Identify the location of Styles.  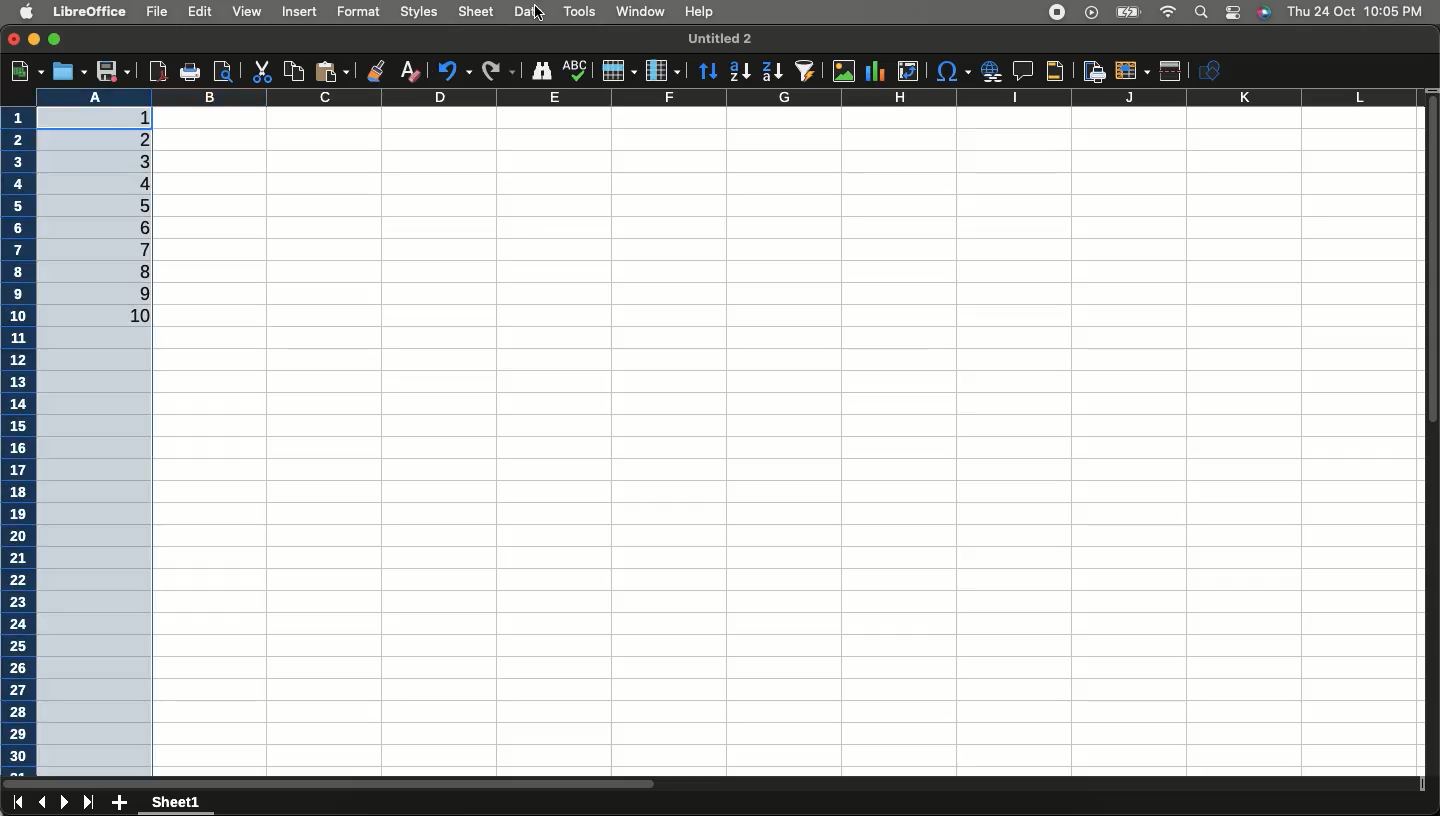
(420, 13).